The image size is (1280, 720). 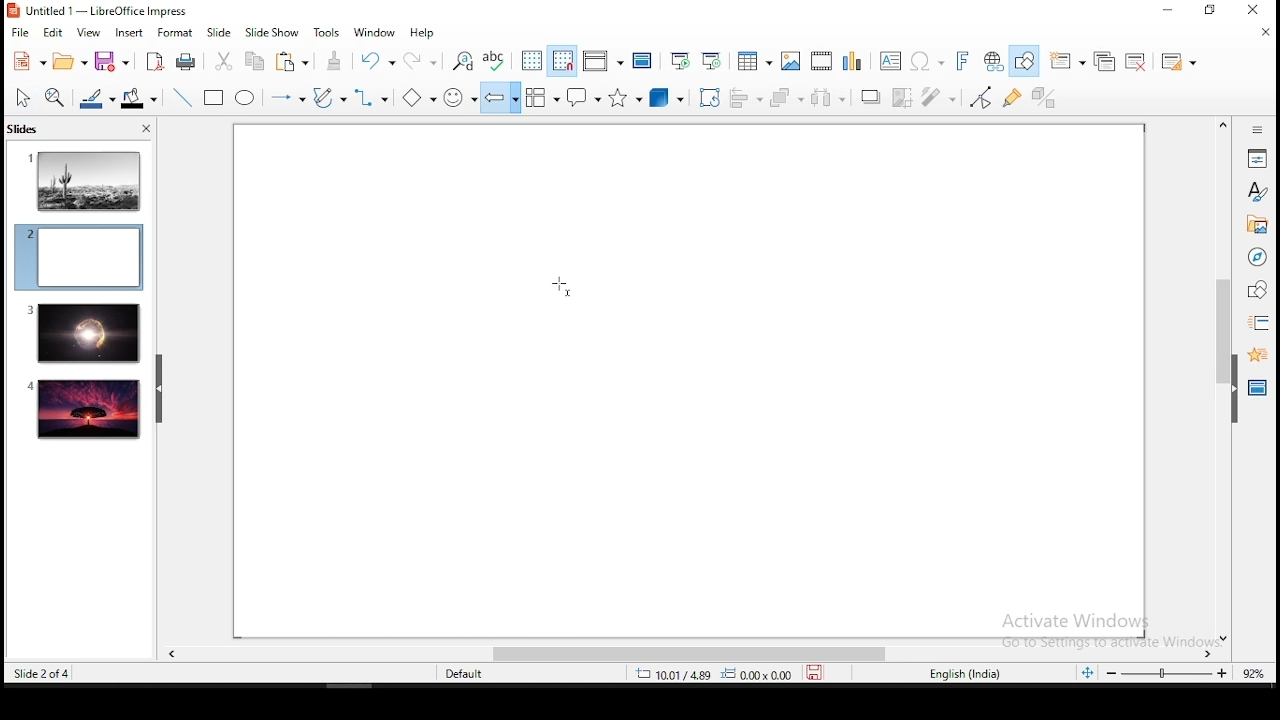 What do you see at coordinates (1139, 62) in the screenshot?
I see `delete slide` at bounding box center [1139, 62].